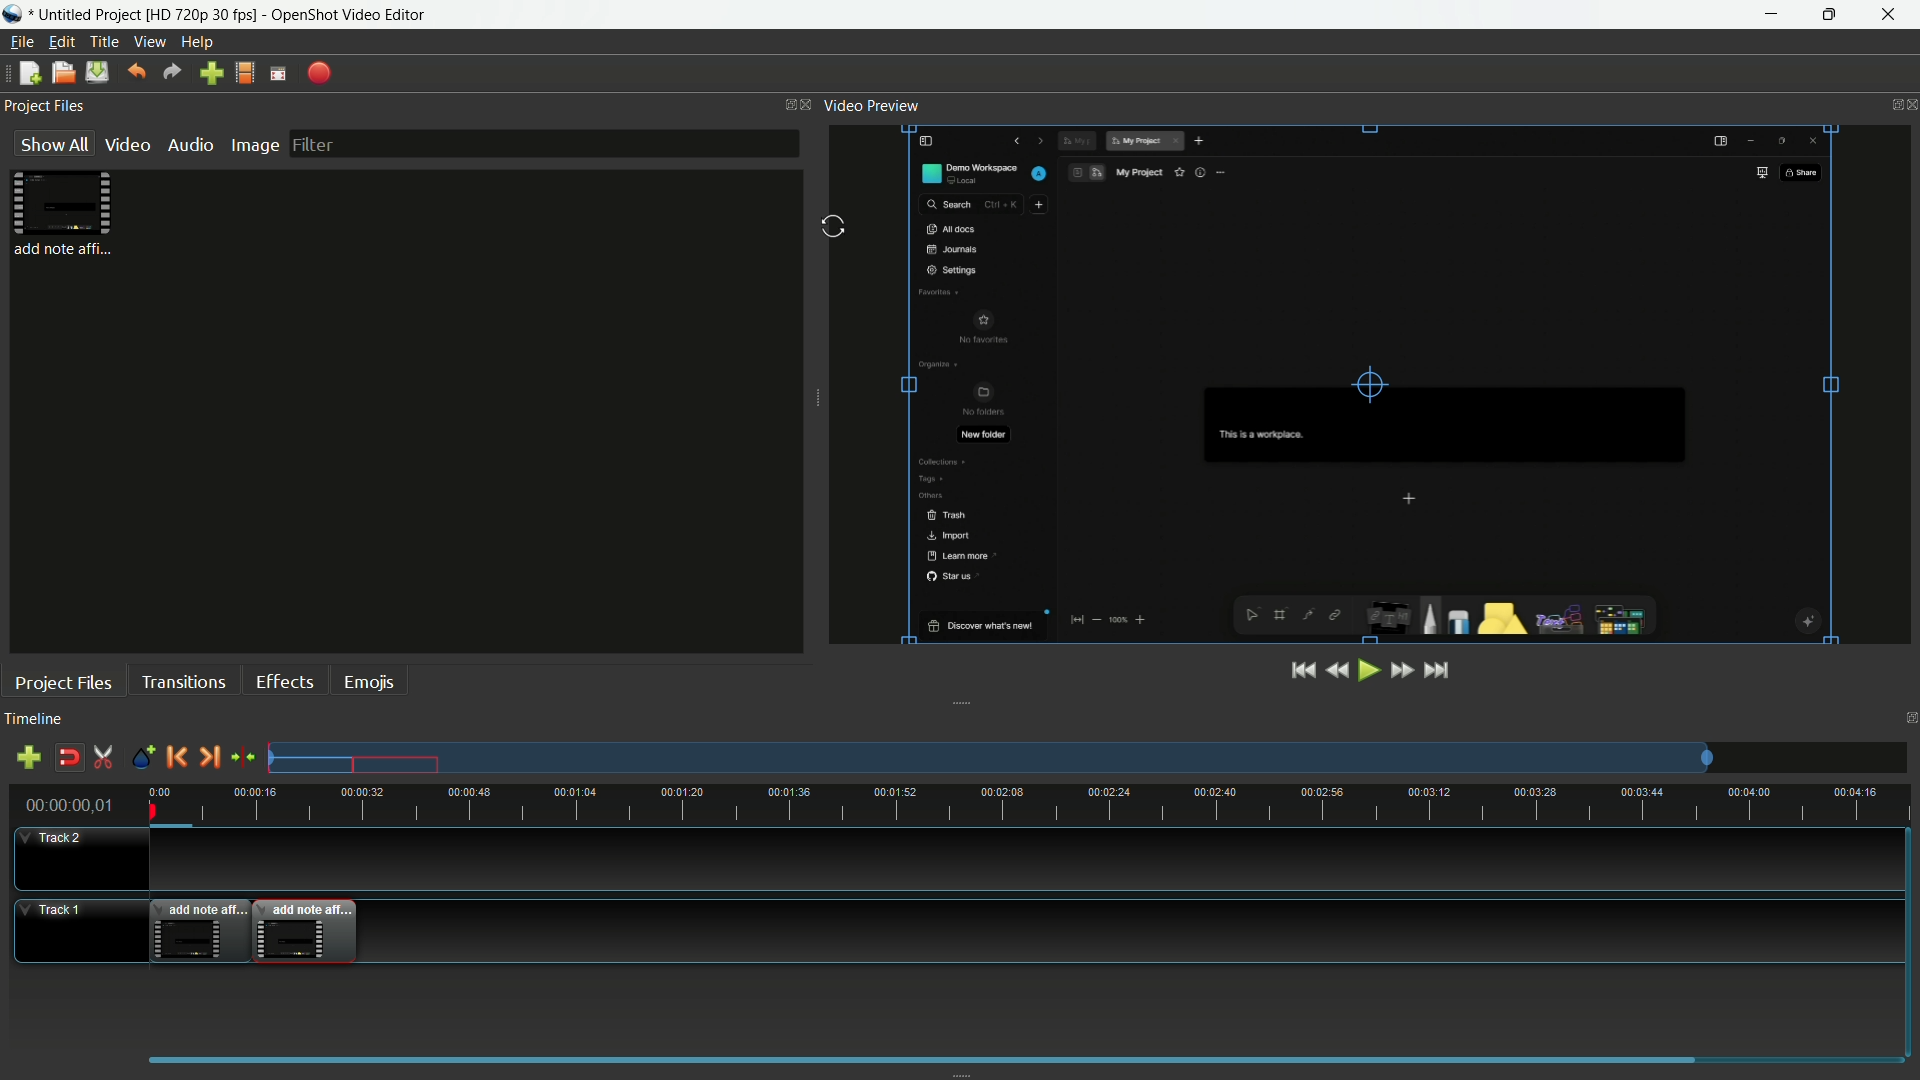  Describe the element at coordinates (1367, 671) in the screenshot. I see `play or pause` at that location.